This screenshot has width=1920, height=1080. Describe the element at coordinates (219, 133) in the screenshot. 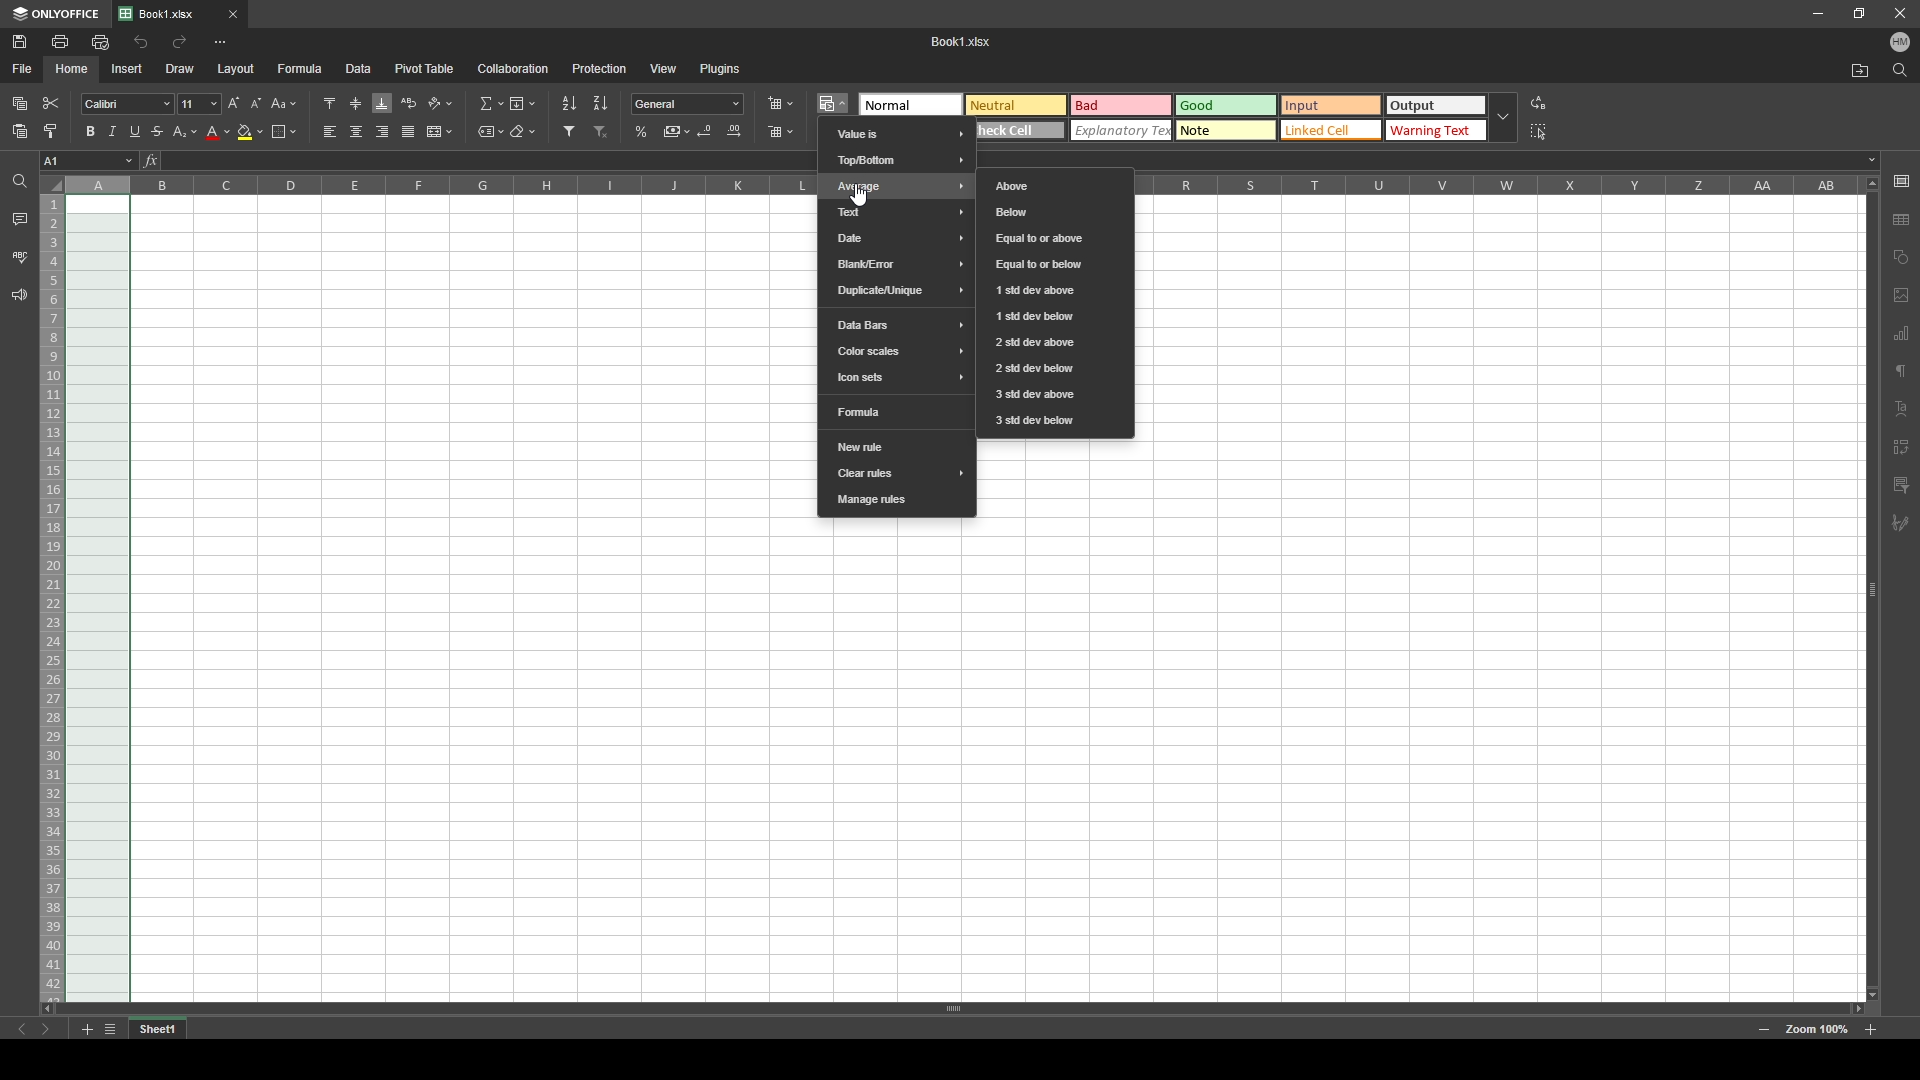

I see `font color` at that location.